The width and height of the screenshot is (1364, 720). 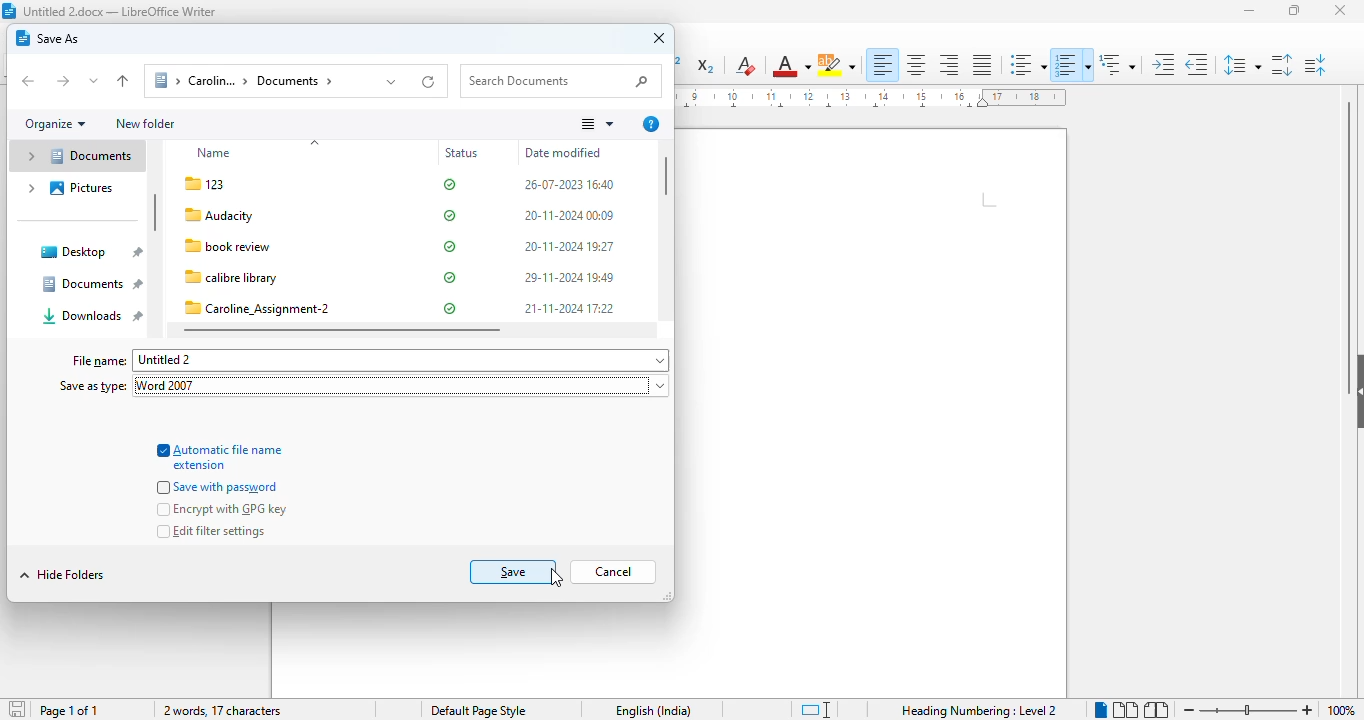 What do you see at coordinates (90, 283) in the screenshot?
I see `documents` at bounding box center [90, 283].